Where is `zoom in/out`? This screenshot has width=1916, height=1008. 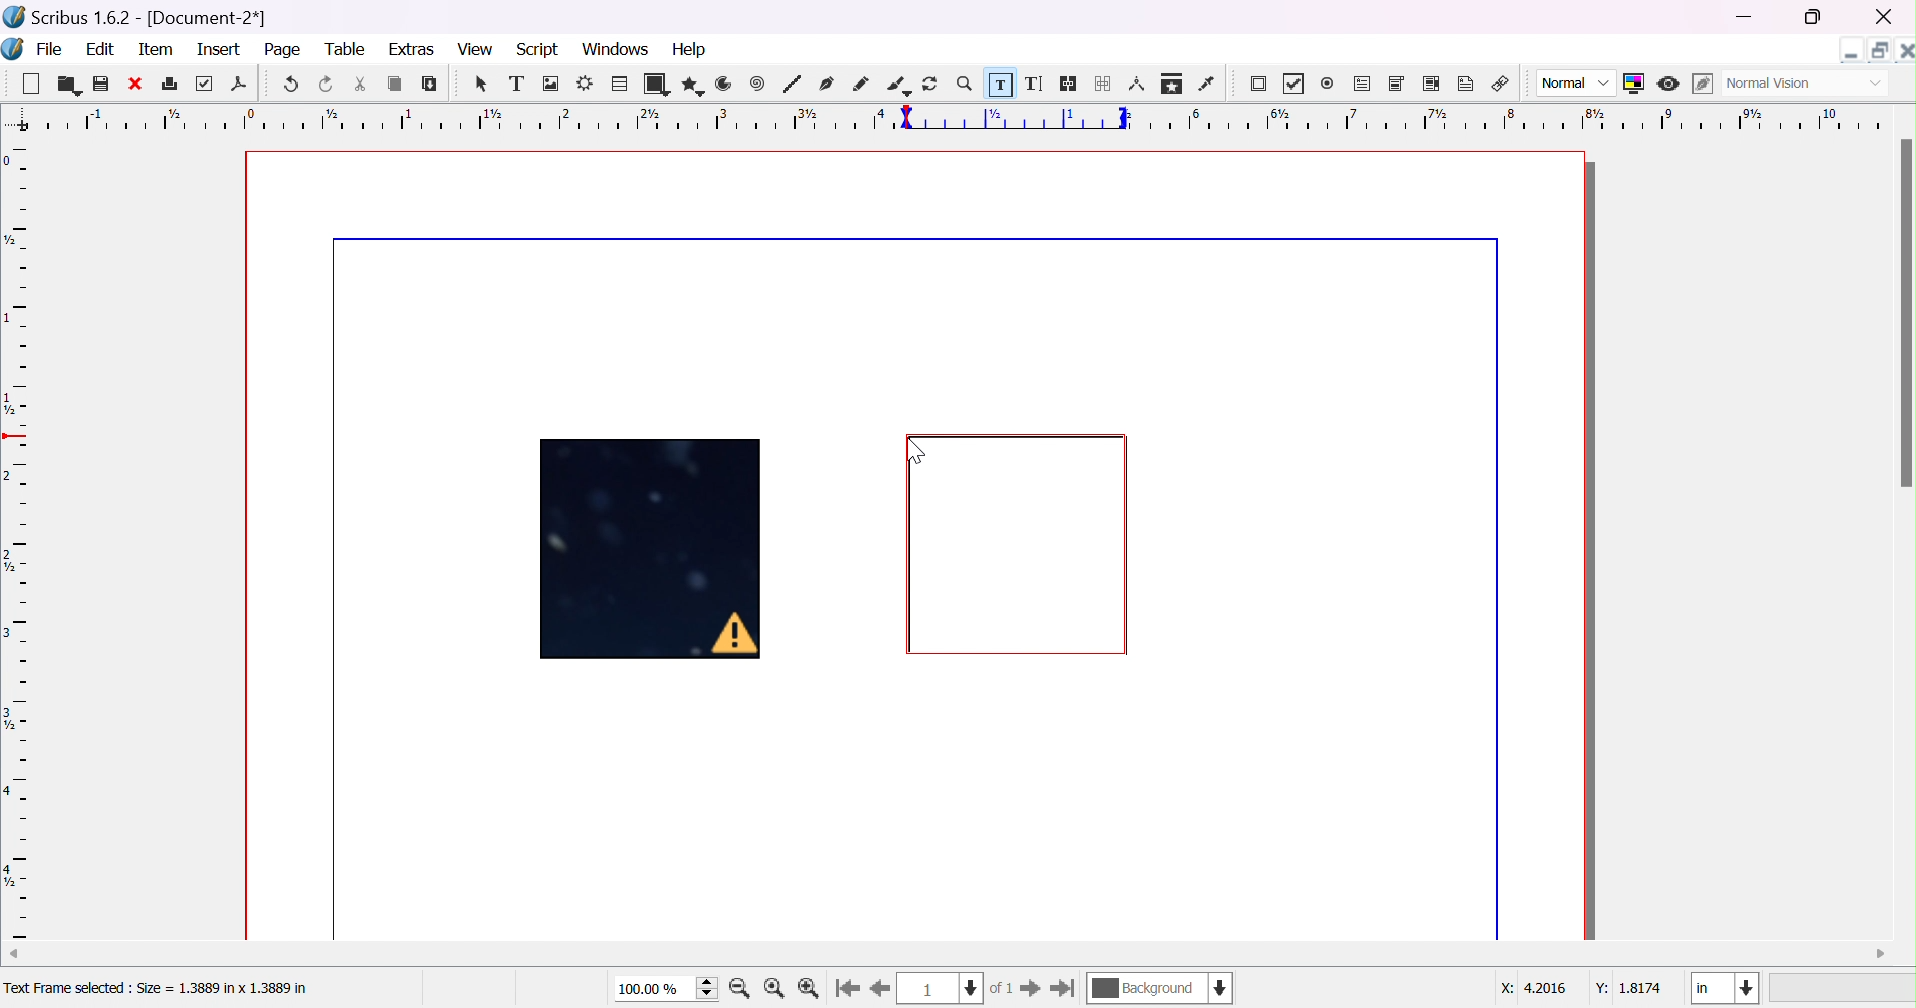
zoom in/out is located at coordinates (965, 83).